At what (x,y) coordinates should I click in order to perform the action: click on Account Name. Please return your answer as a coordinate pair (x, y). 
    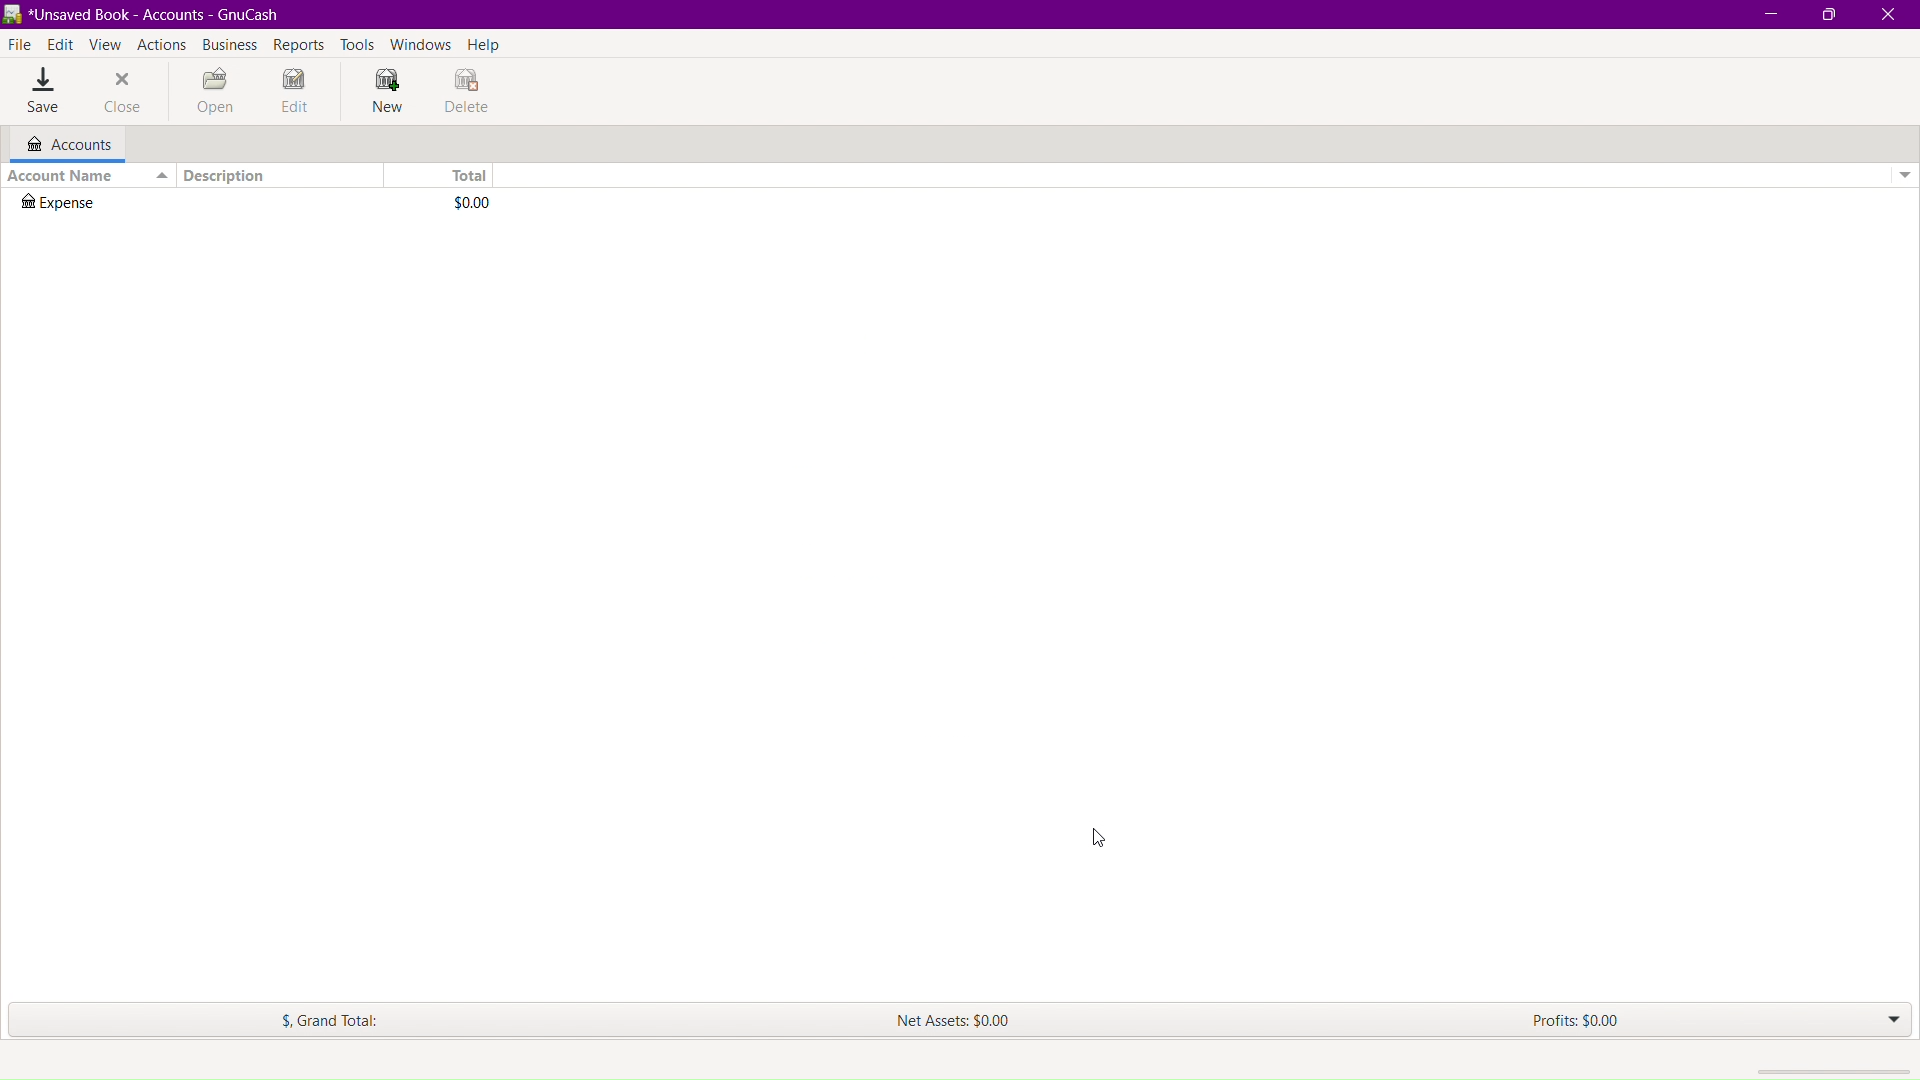
    Looking at the image, I should click on (88, 175).